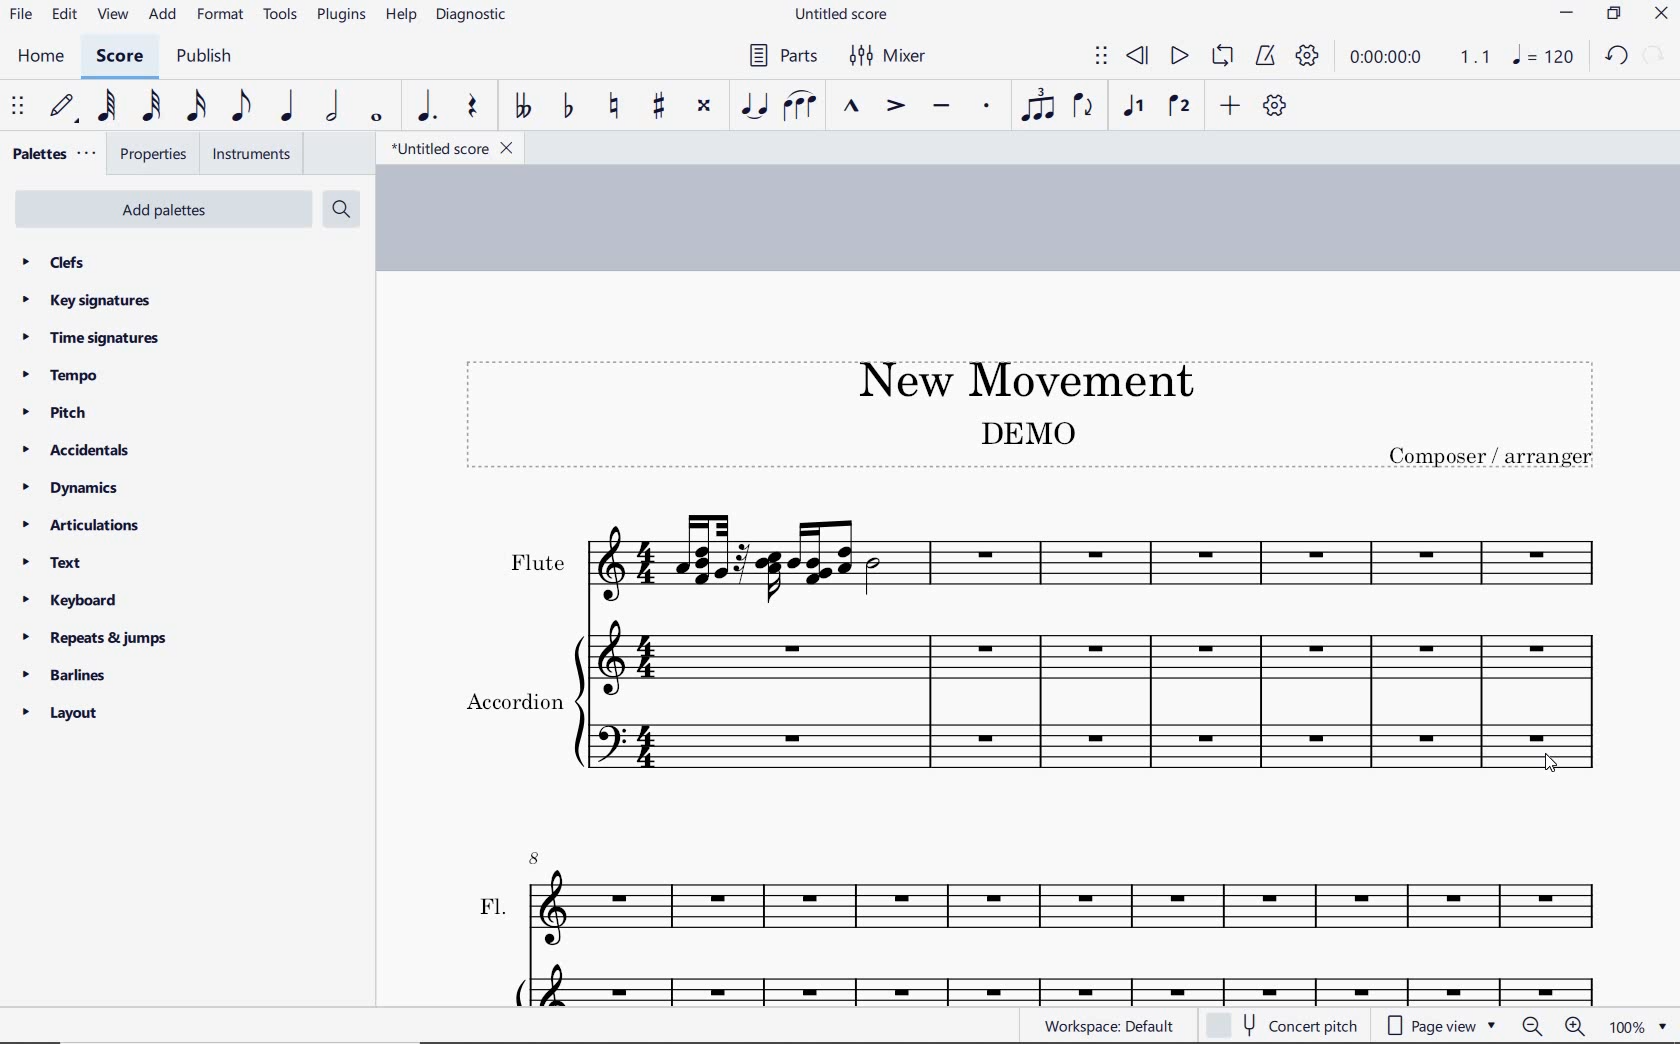  Describe the element at coordinates (63, 15) in the screenshot. I see `edit` at that location.